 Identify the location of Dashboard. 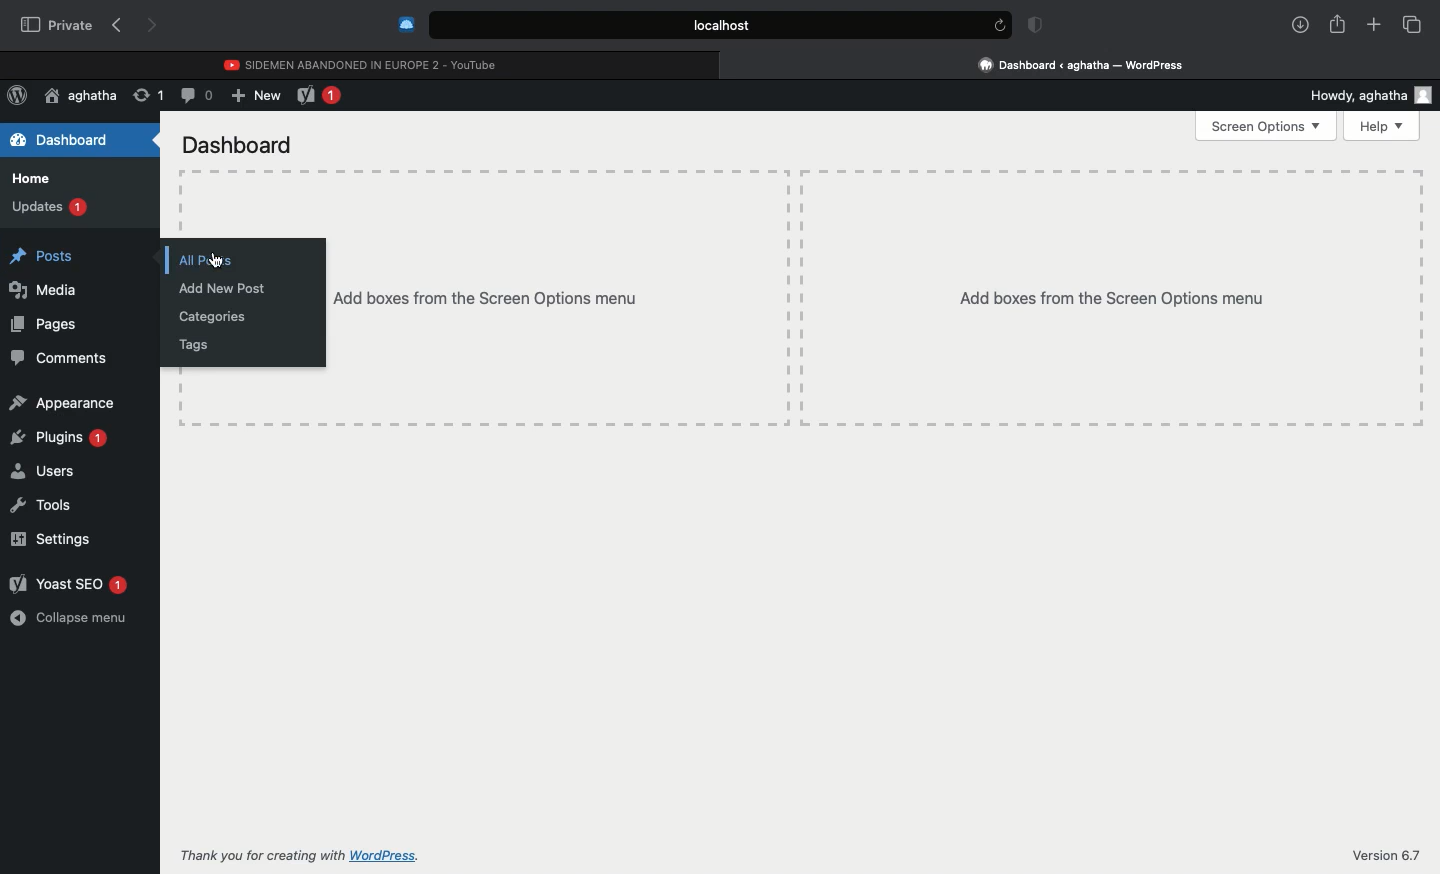
(239, 145).